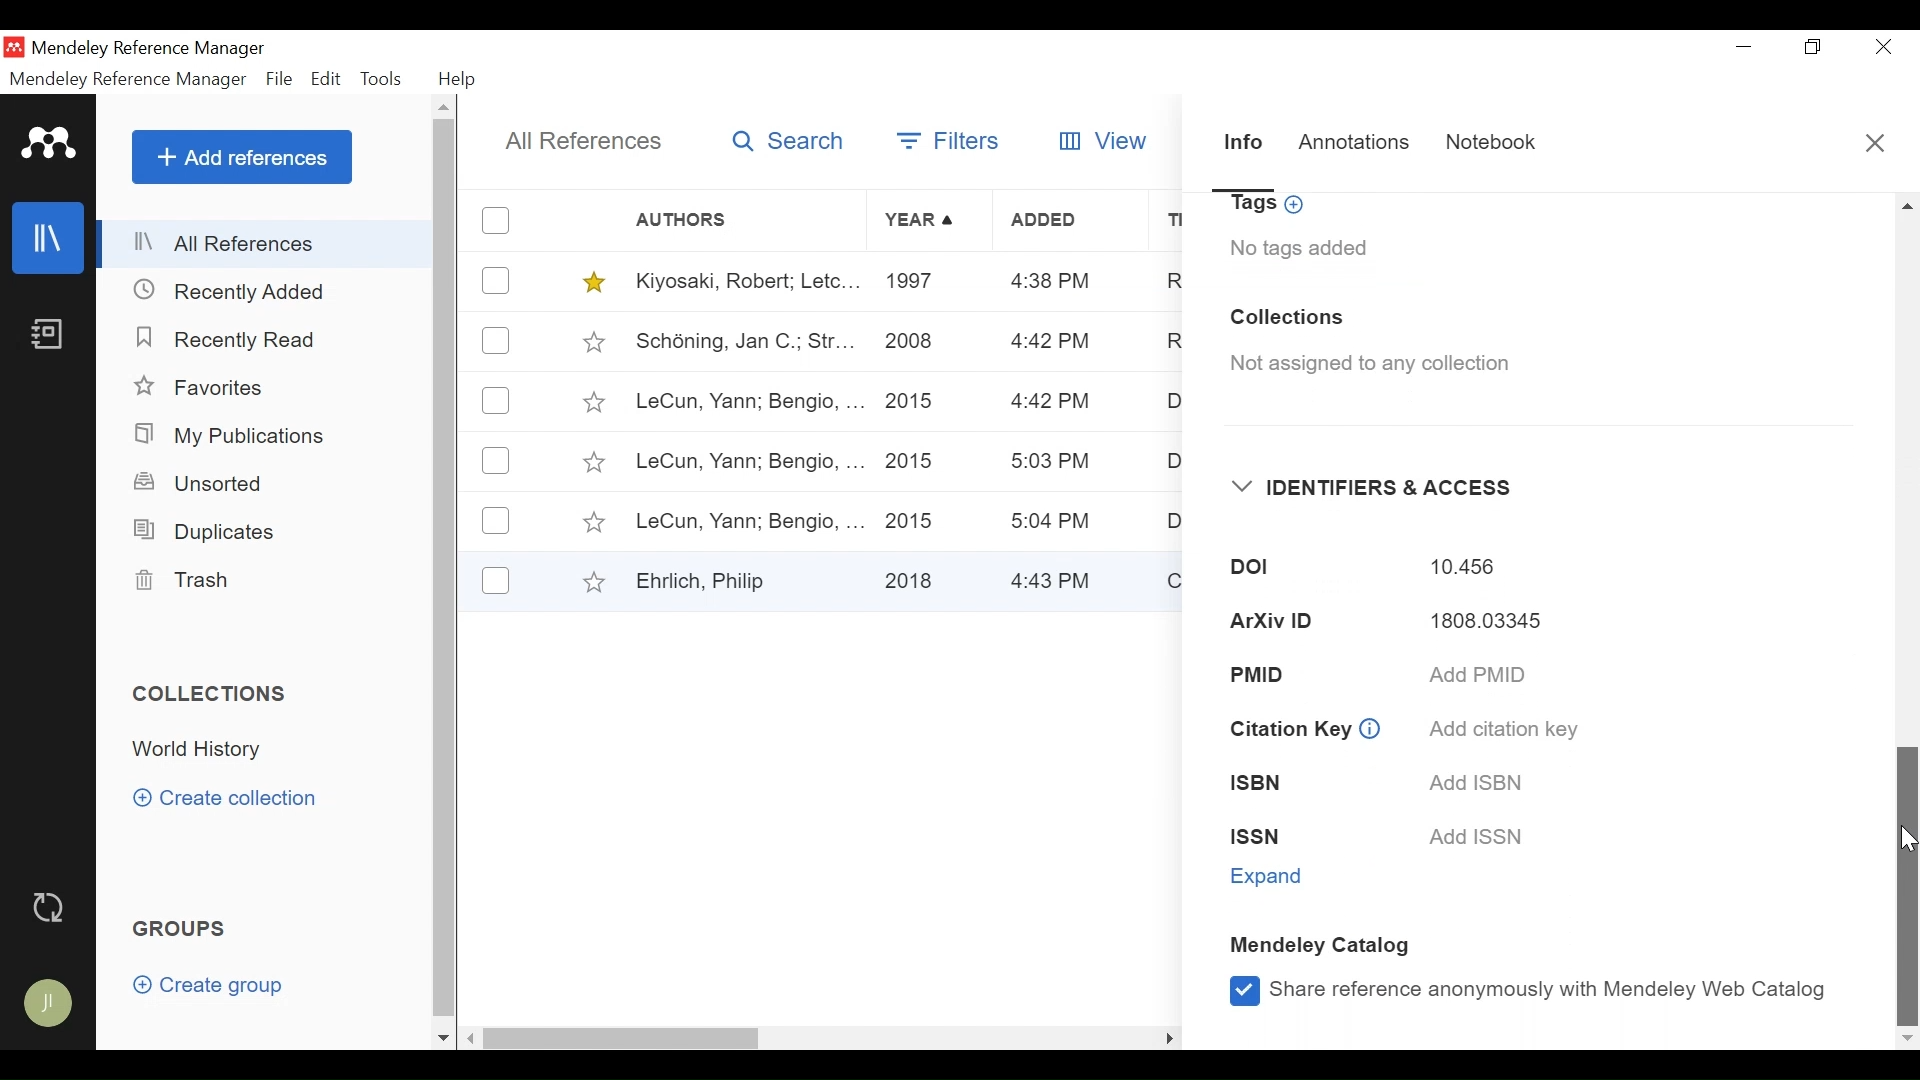 The width and height of the screenshot is (1920, 1080). What do you see at coordinates (496, 342) in the screenshot?
I see `(un)Select` at bounding box center [496, 342].